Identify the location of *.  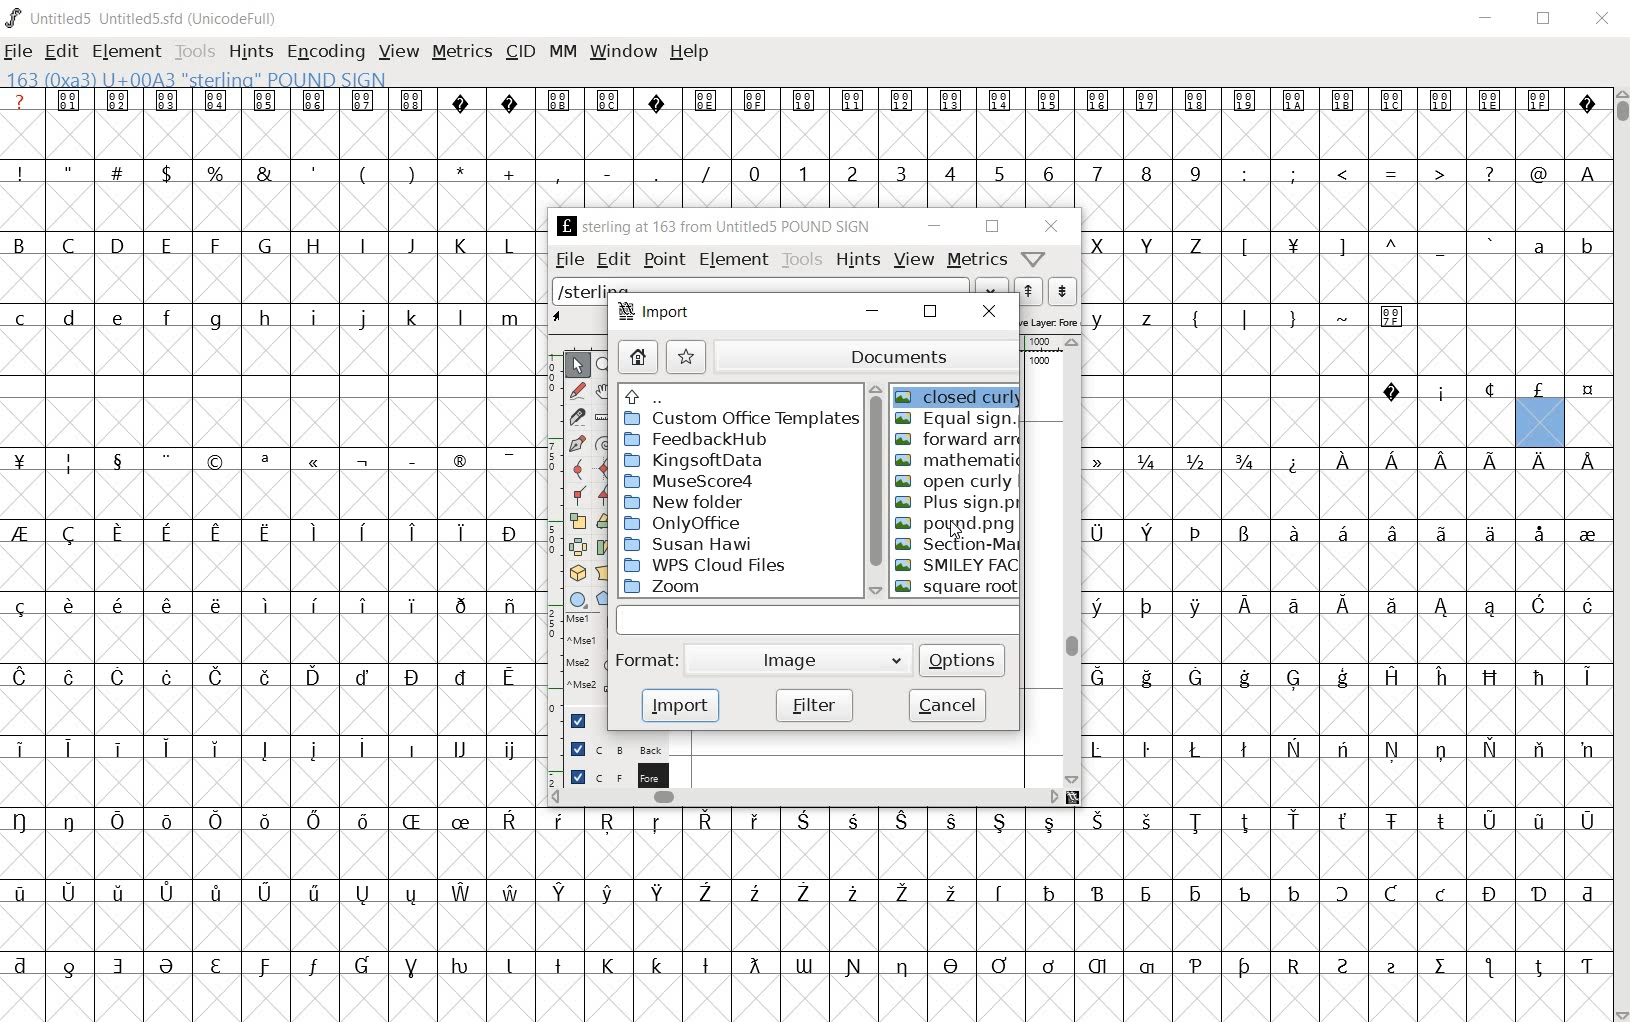
(463, 171).